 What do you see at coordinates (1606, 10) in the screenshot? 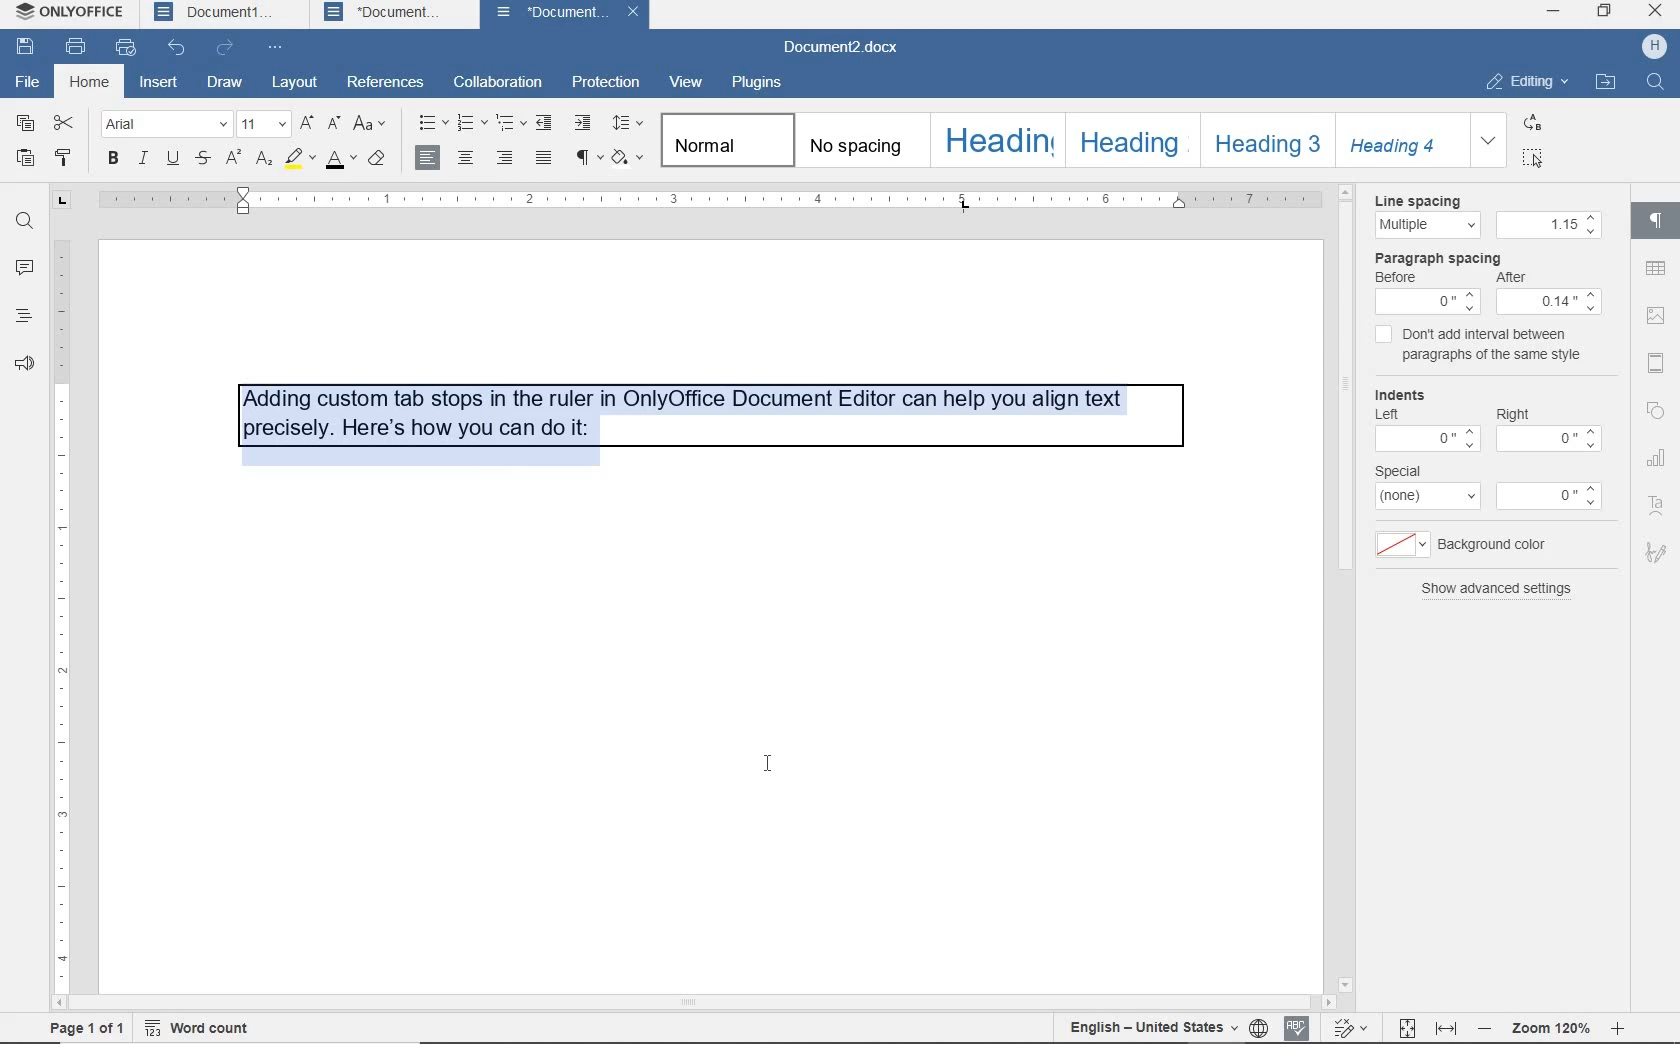
I see `restore down` at bounding box center [1606, 10].